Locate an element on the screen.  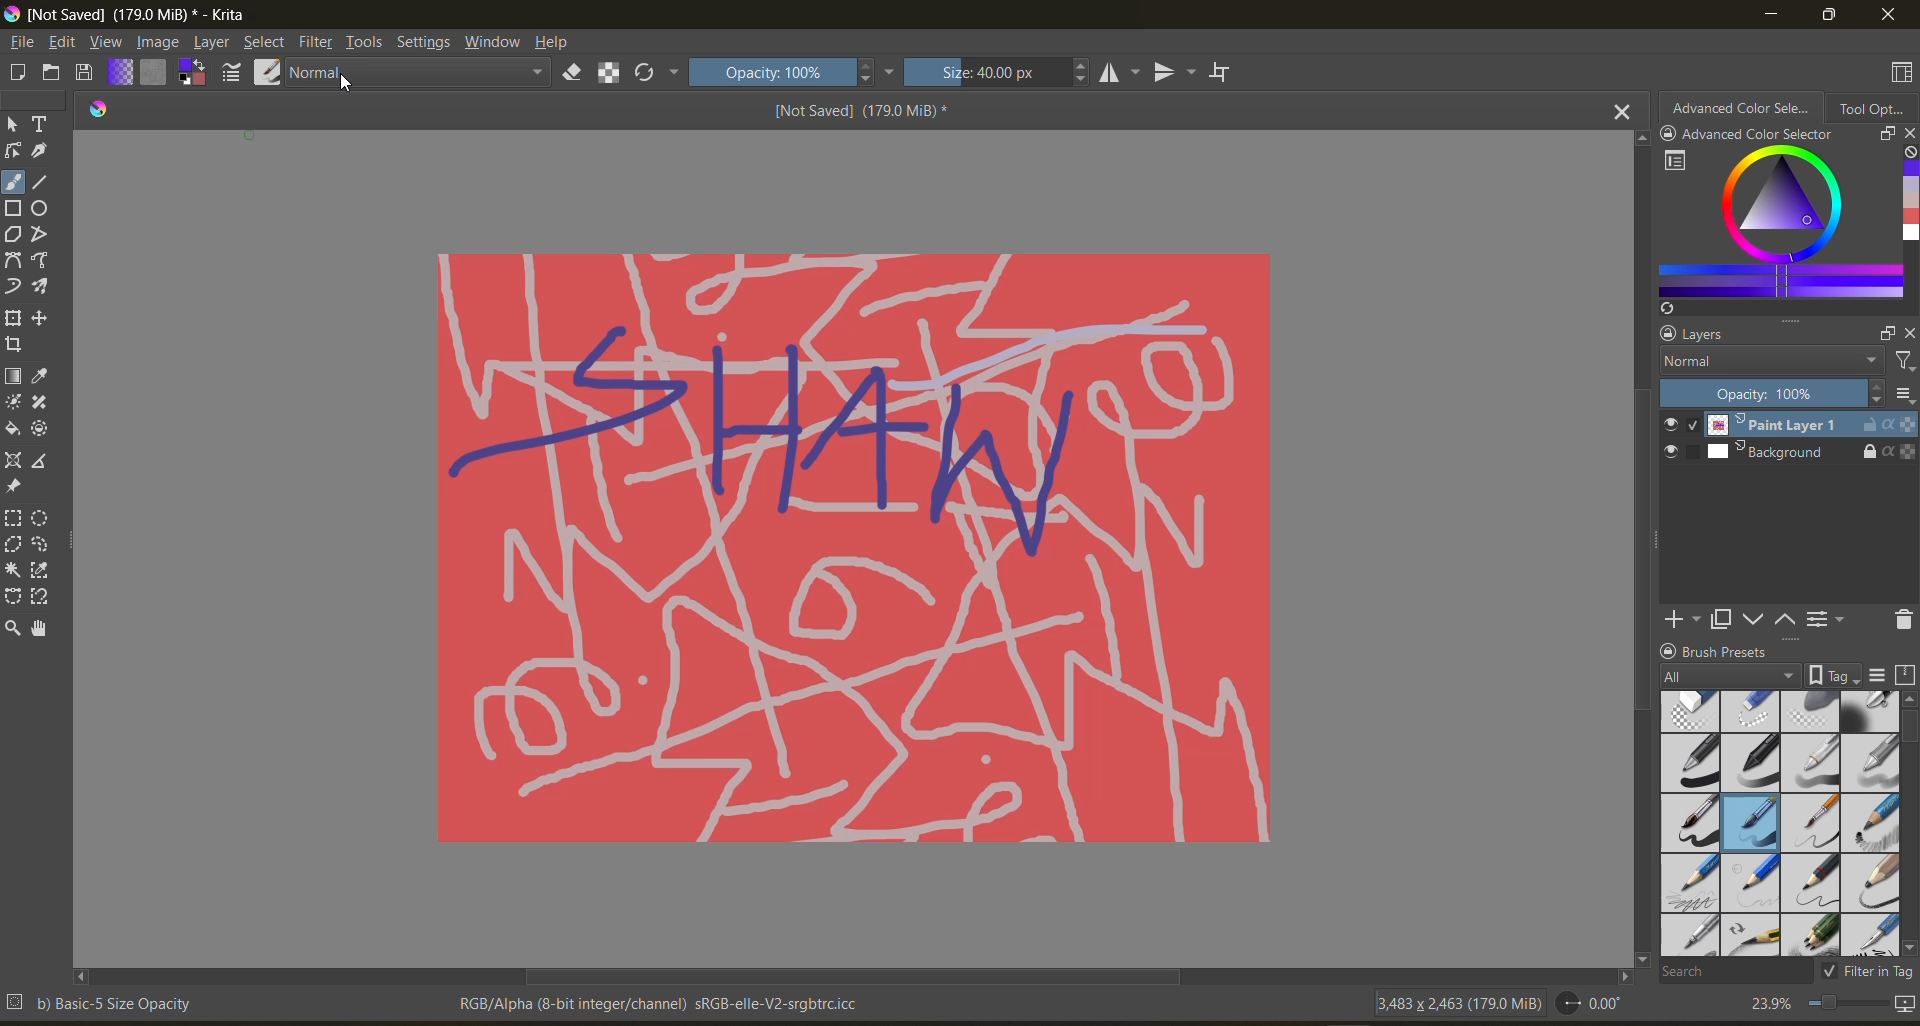
logo is located at coordinates (102, 110).